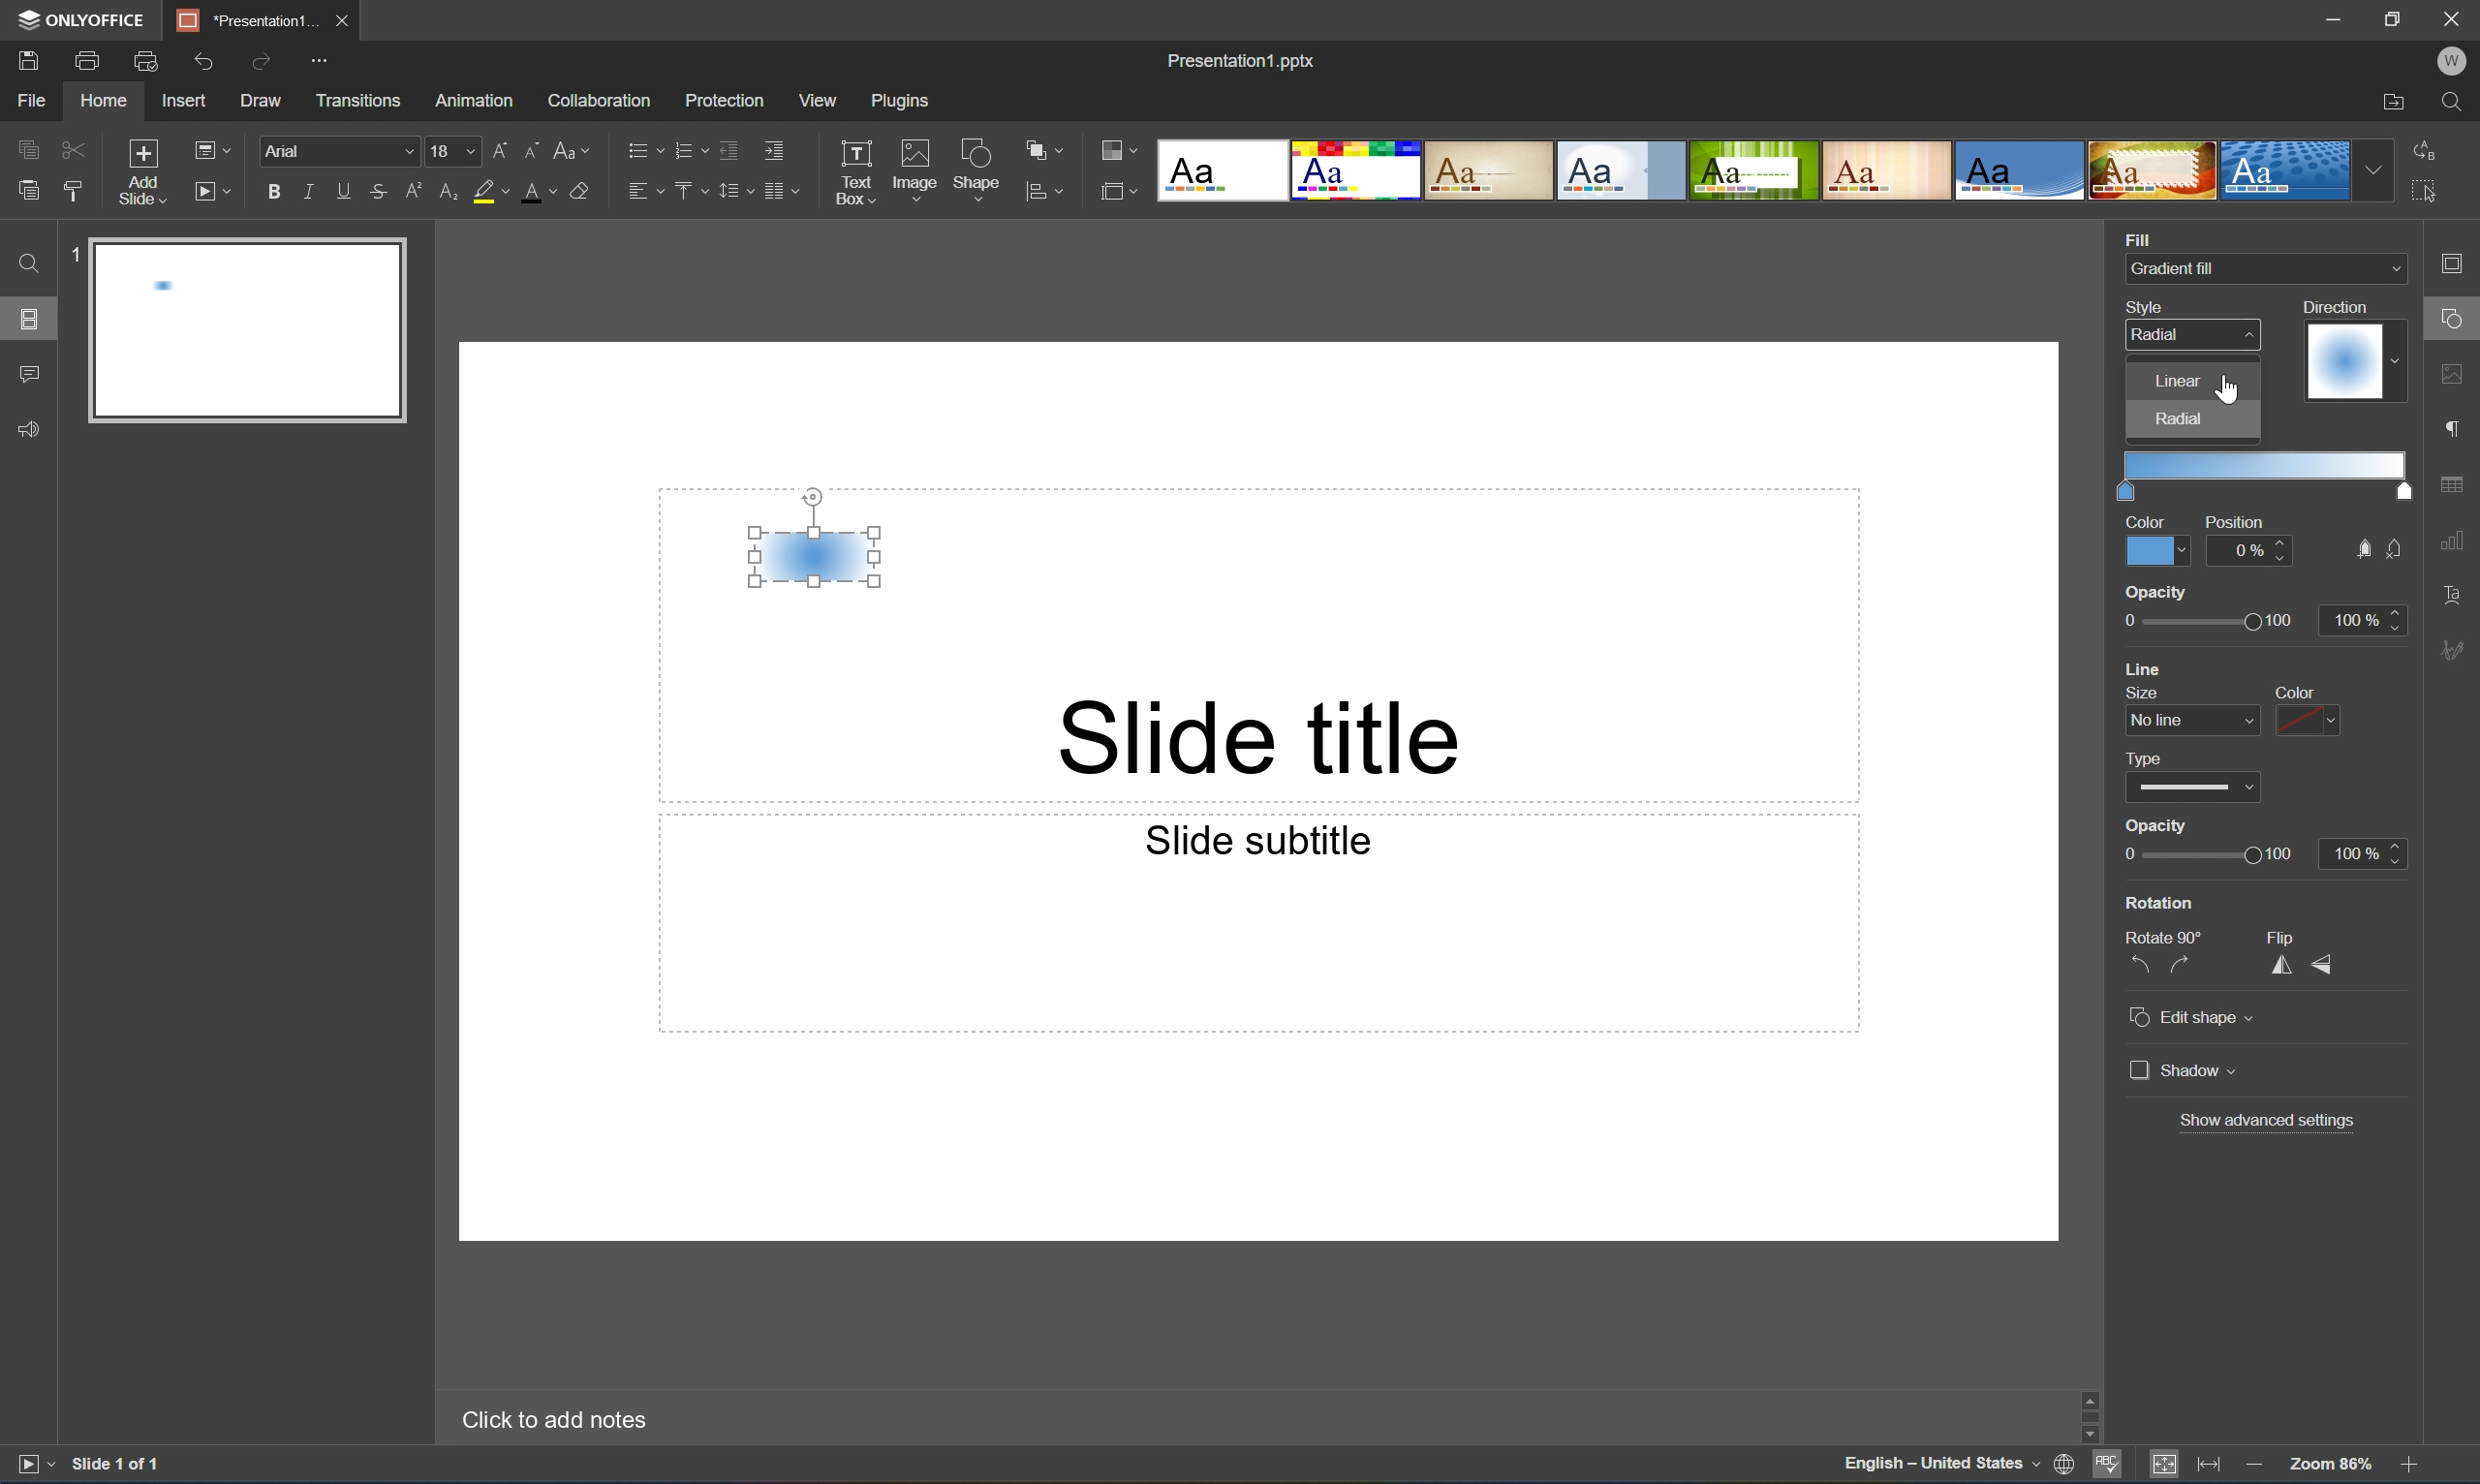  What do you see at coordinates (2286, 936) in the screenshot?
I see `Flip` at bounding box center [2286, 936].